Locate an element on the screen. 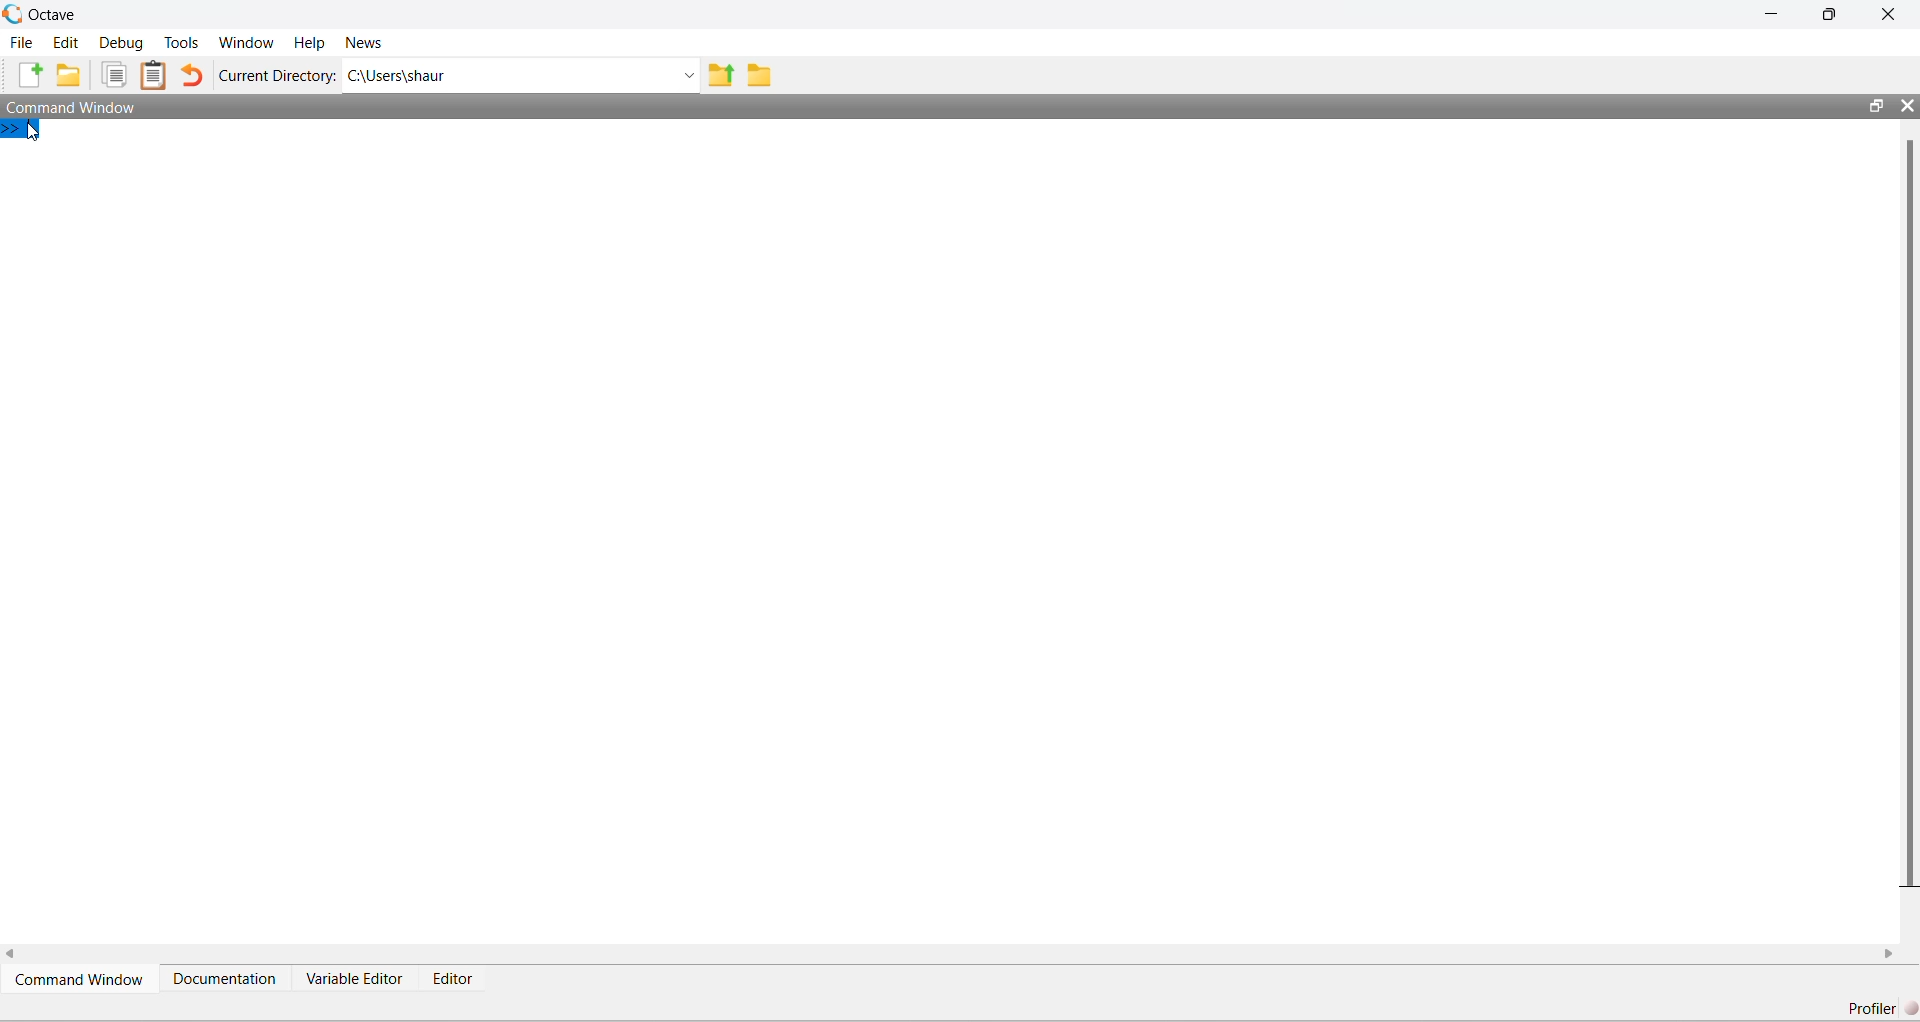 Image resolution: width=1920 pixels, height=1022 pixels. maximize is located at coordinates (1829, 14).